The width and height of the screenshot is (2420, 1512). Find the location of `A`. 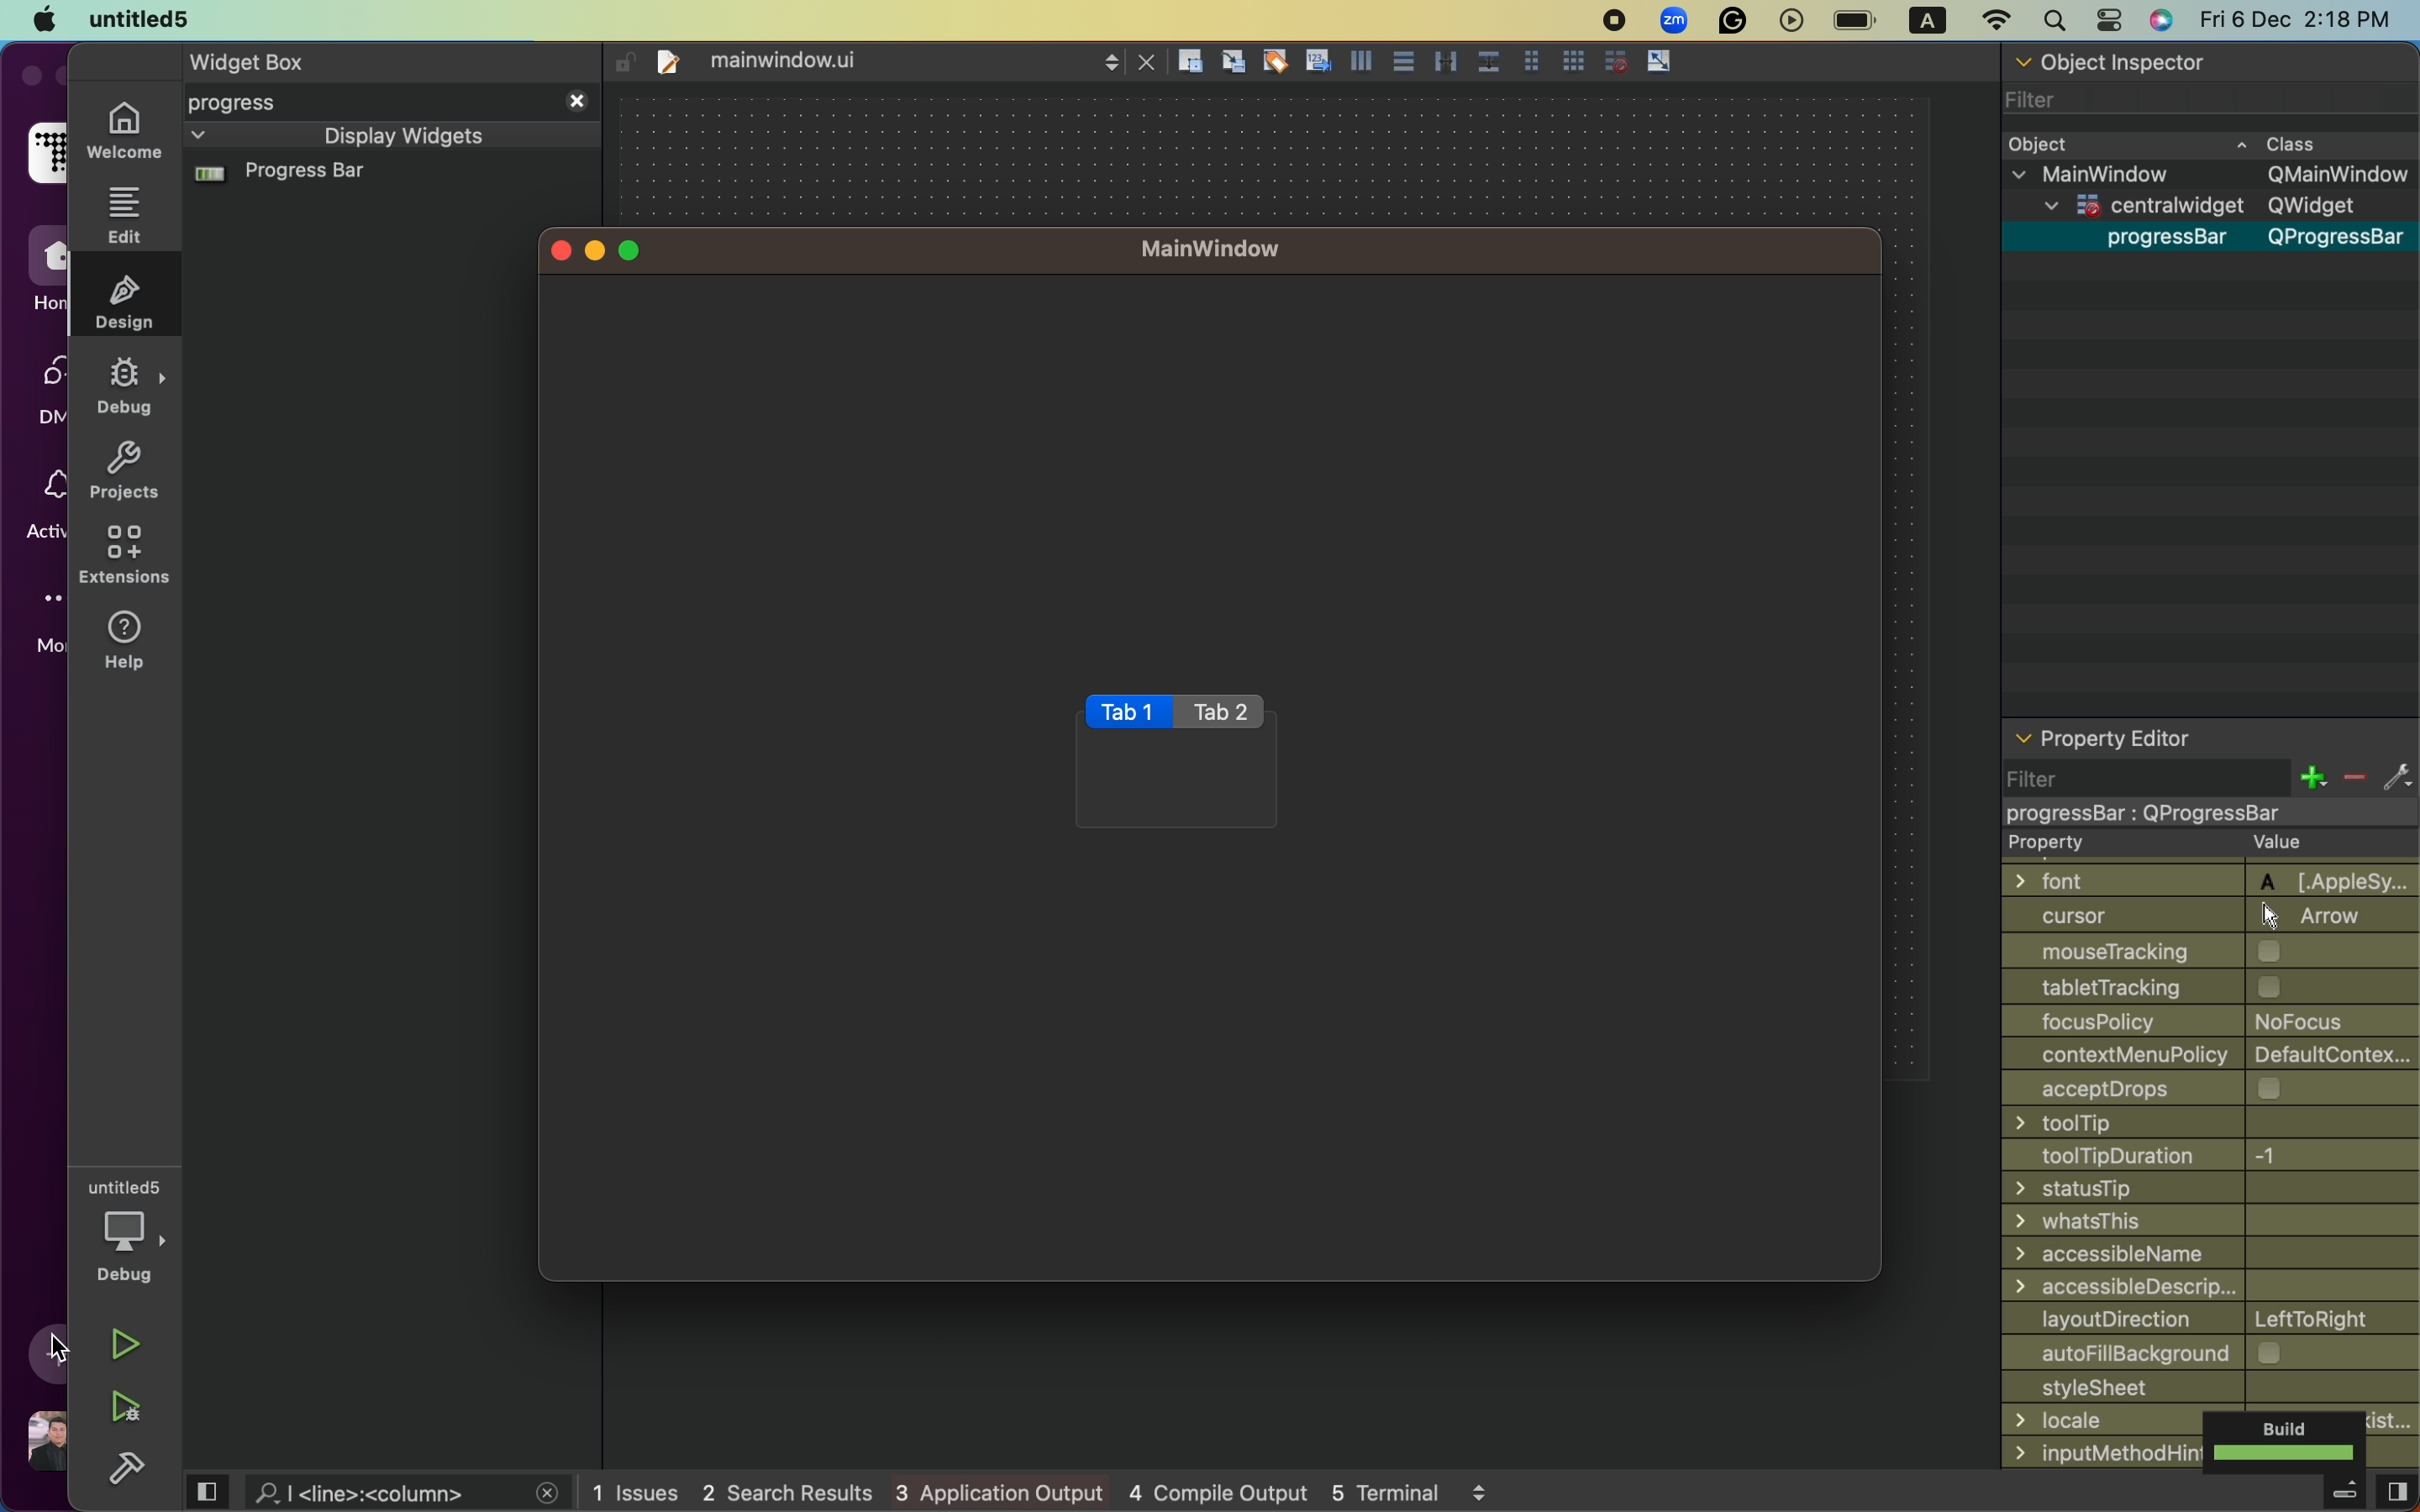

A is located at coordinates (1927, 19).